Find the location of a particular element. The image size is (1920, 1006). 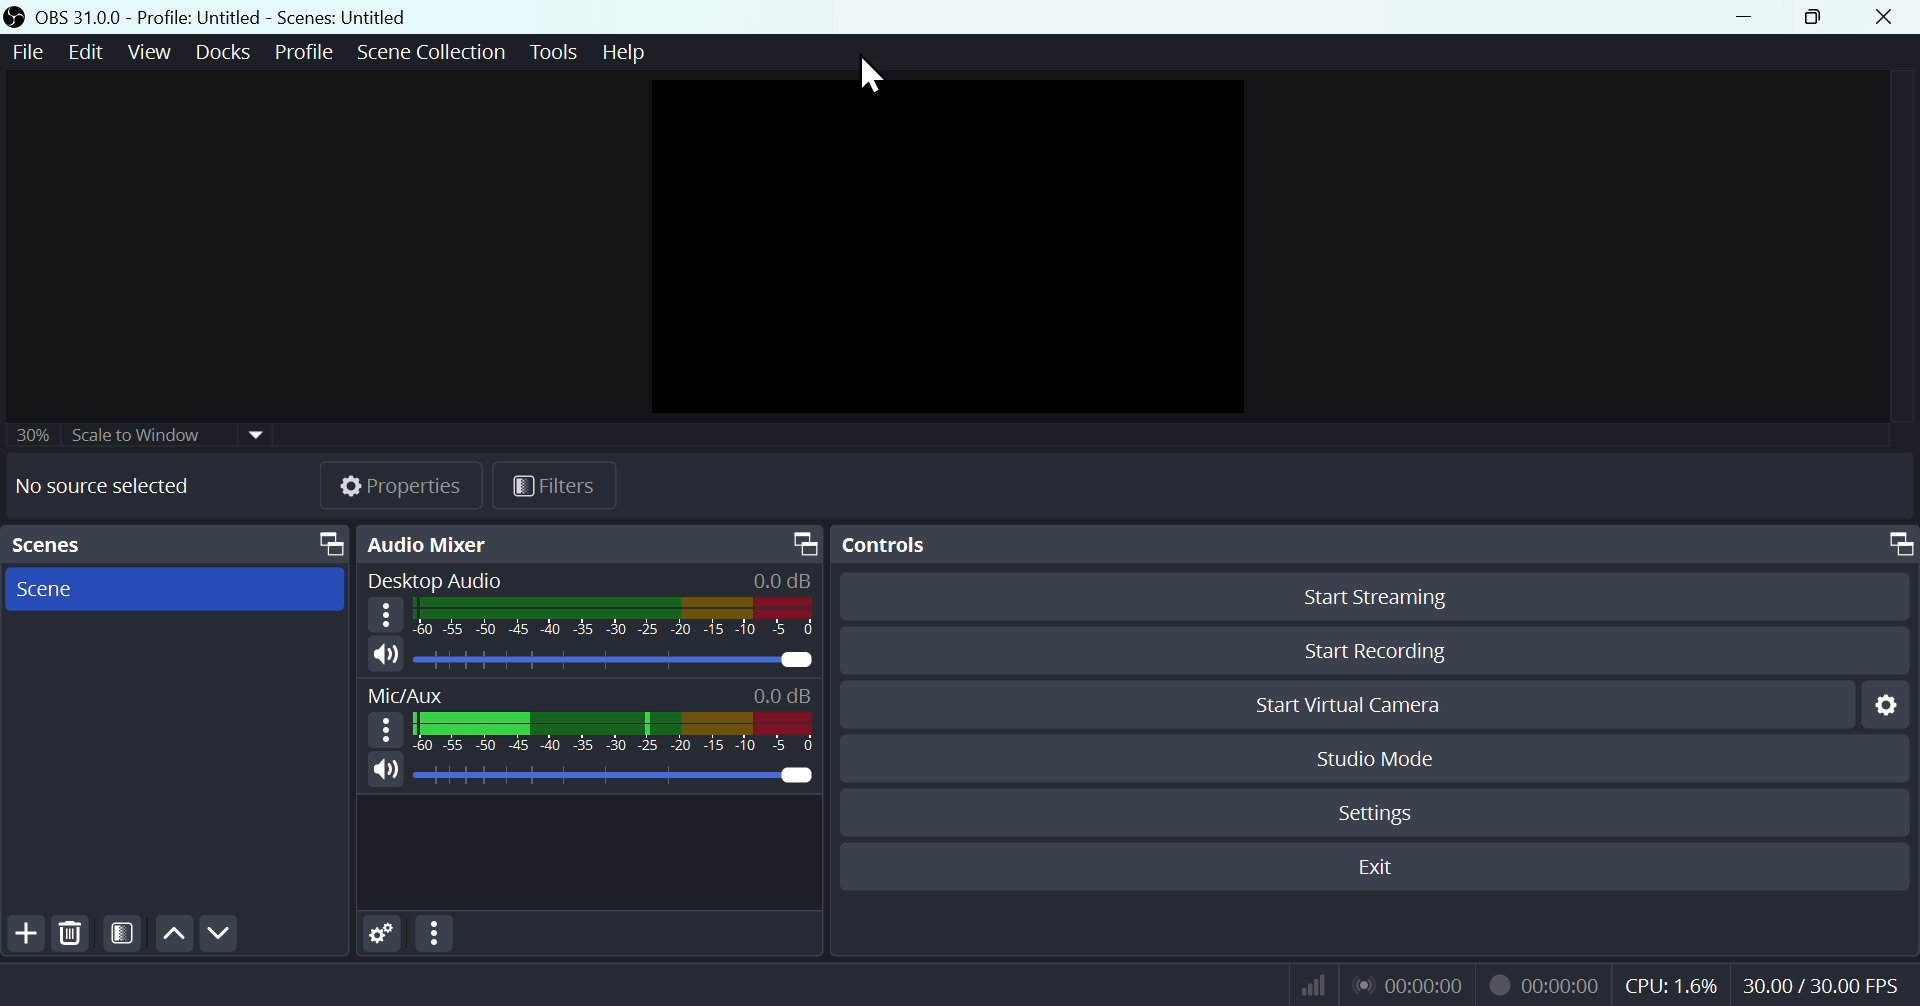

Studio mode is located at coordinates (1369, 759).